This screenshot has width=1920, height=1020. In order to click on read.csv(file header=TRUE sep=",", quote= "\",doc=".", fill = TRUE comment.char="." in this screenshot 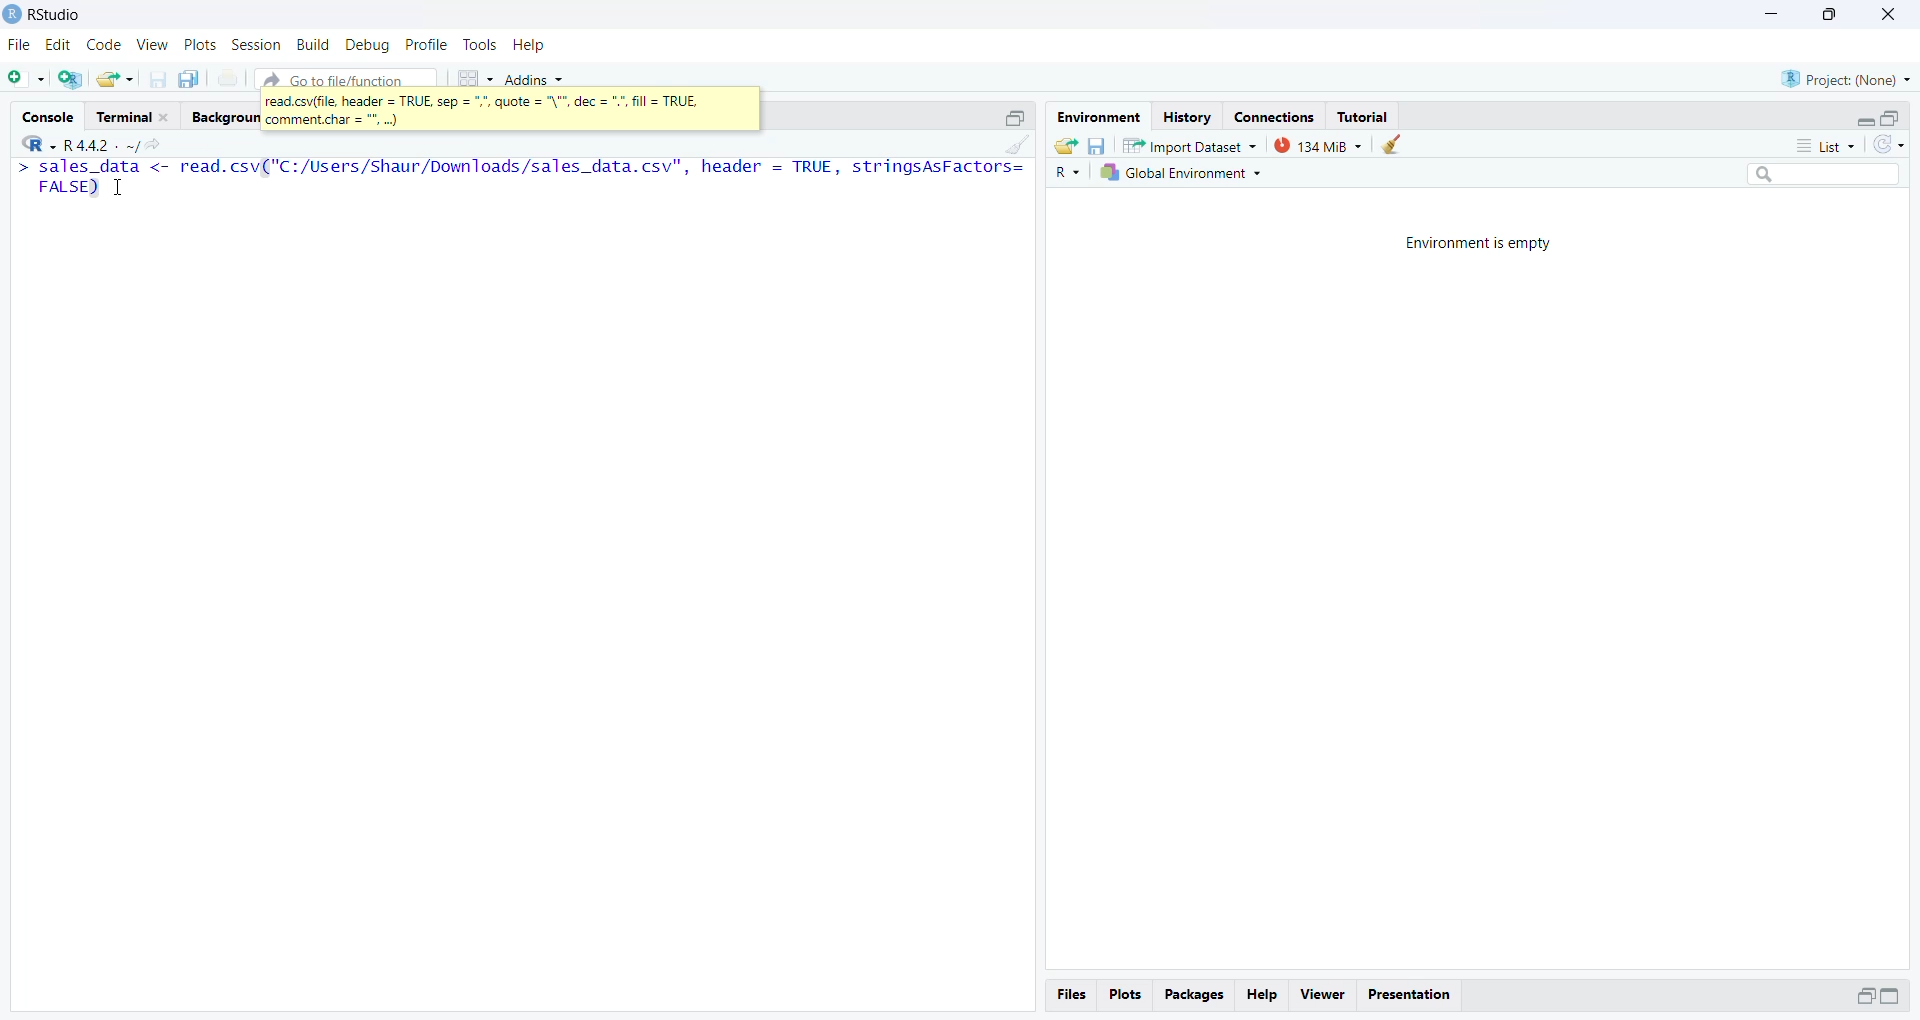, I will do `click(514, 111)`.